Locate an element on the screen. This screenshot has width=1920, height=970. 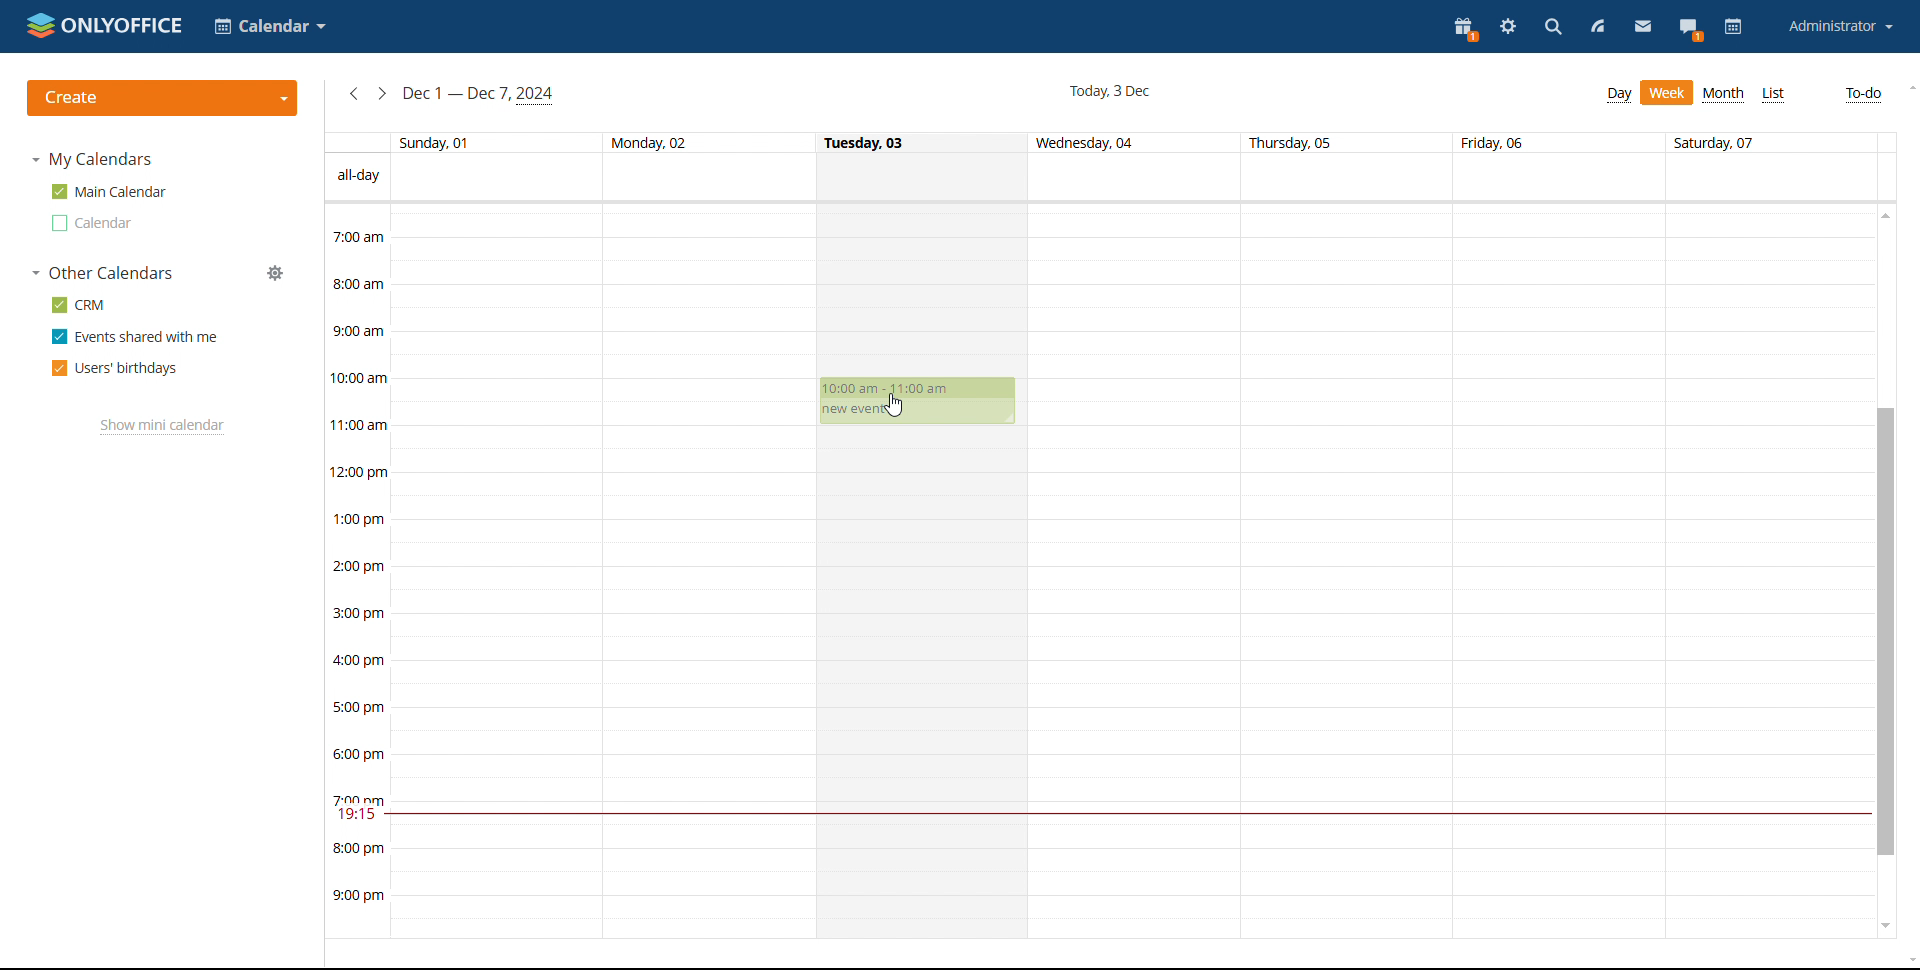
9:00 pm is located at coordinates (359, 897).